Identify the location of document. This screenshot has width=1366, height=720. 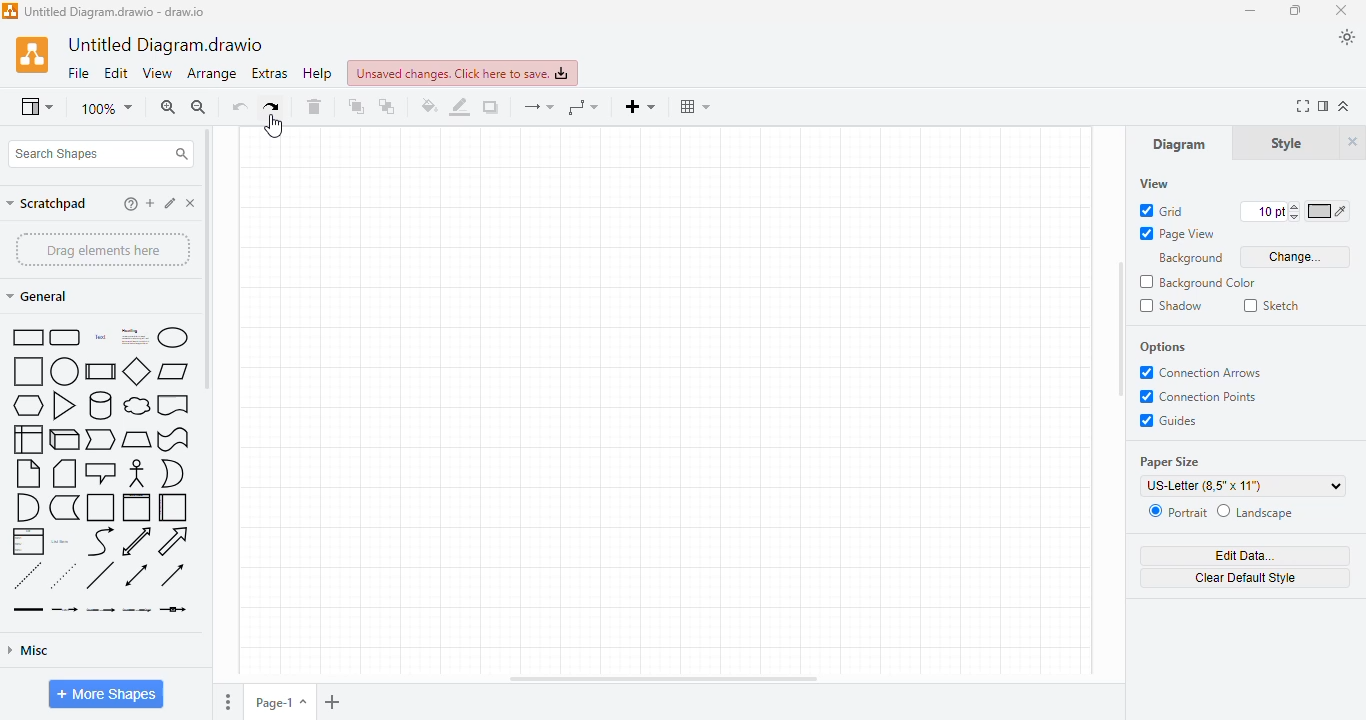
(173, 405).